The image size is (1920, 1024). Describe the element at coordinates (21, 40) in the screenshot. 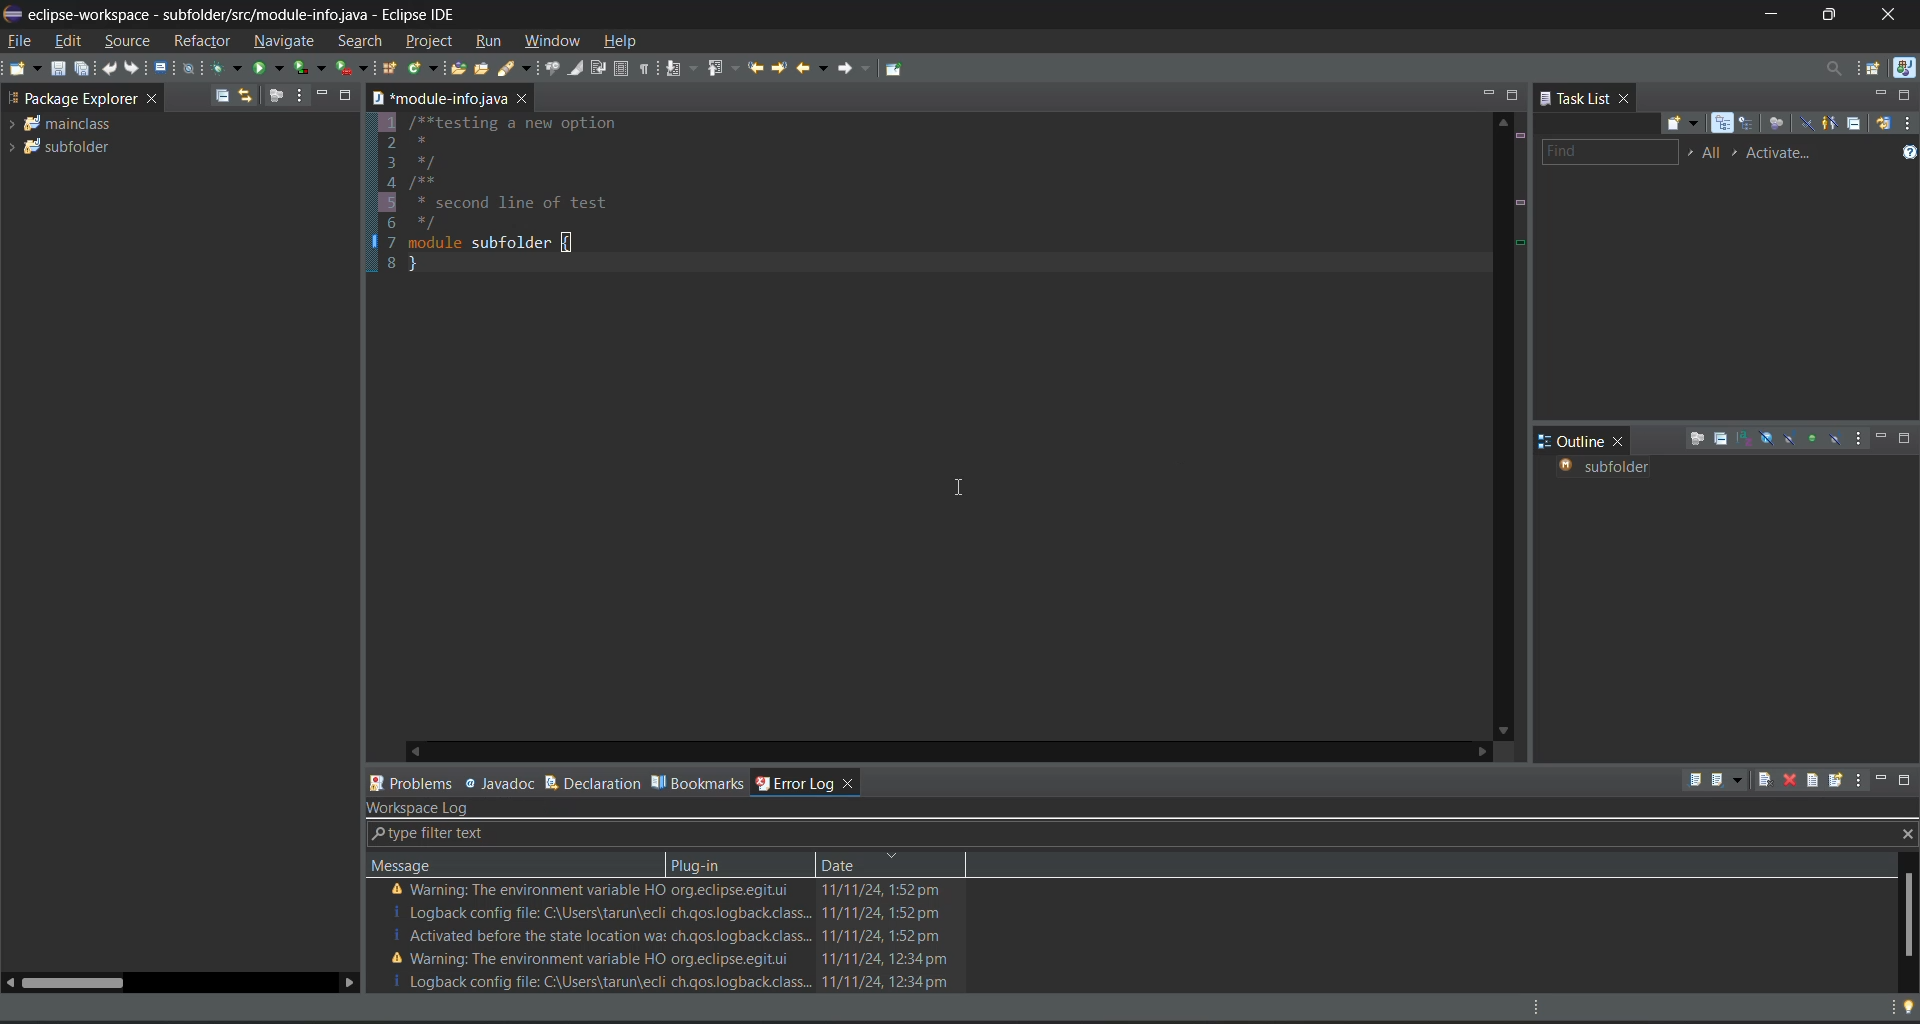

I see `file` at that location.